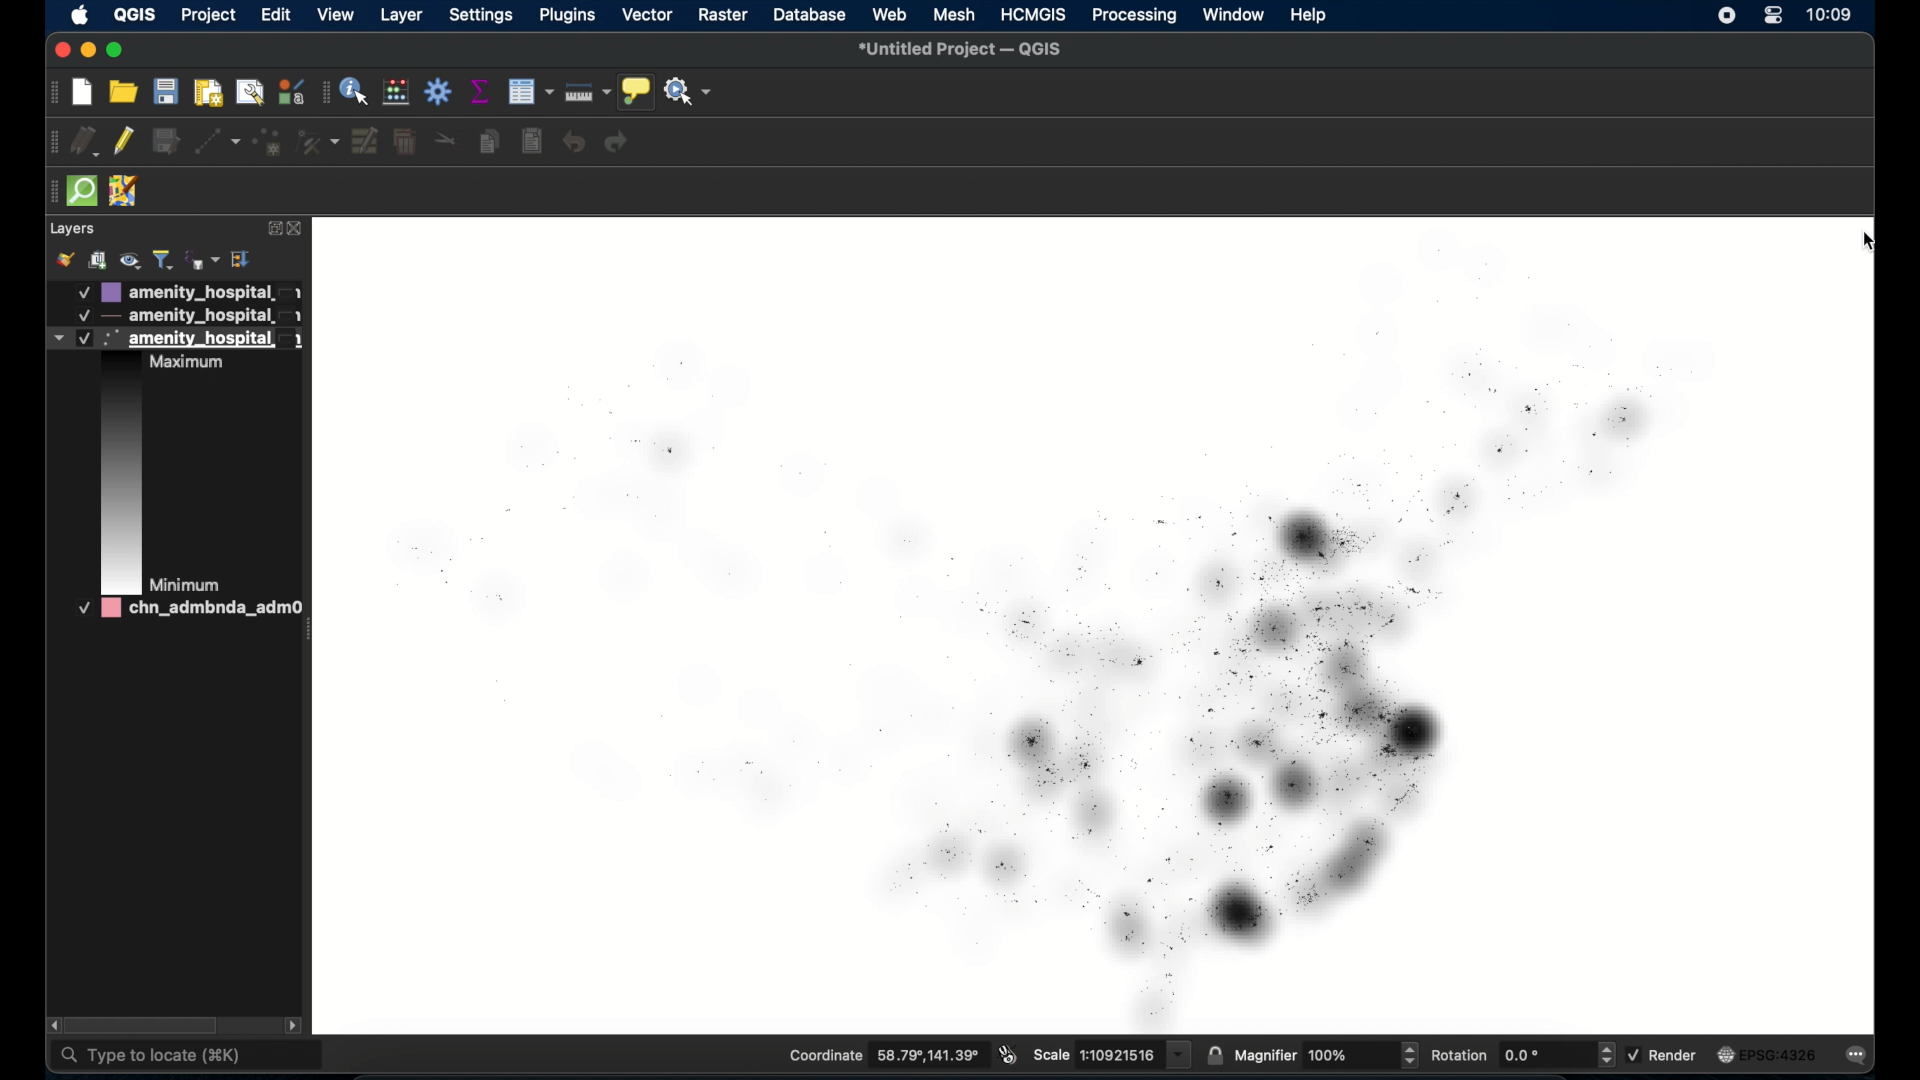 This screenshot has height=1080, width=1920. What do you see at coordinates (270, 143) in the screenshot?
I see `add point feature` at bounding box center [270, 143].